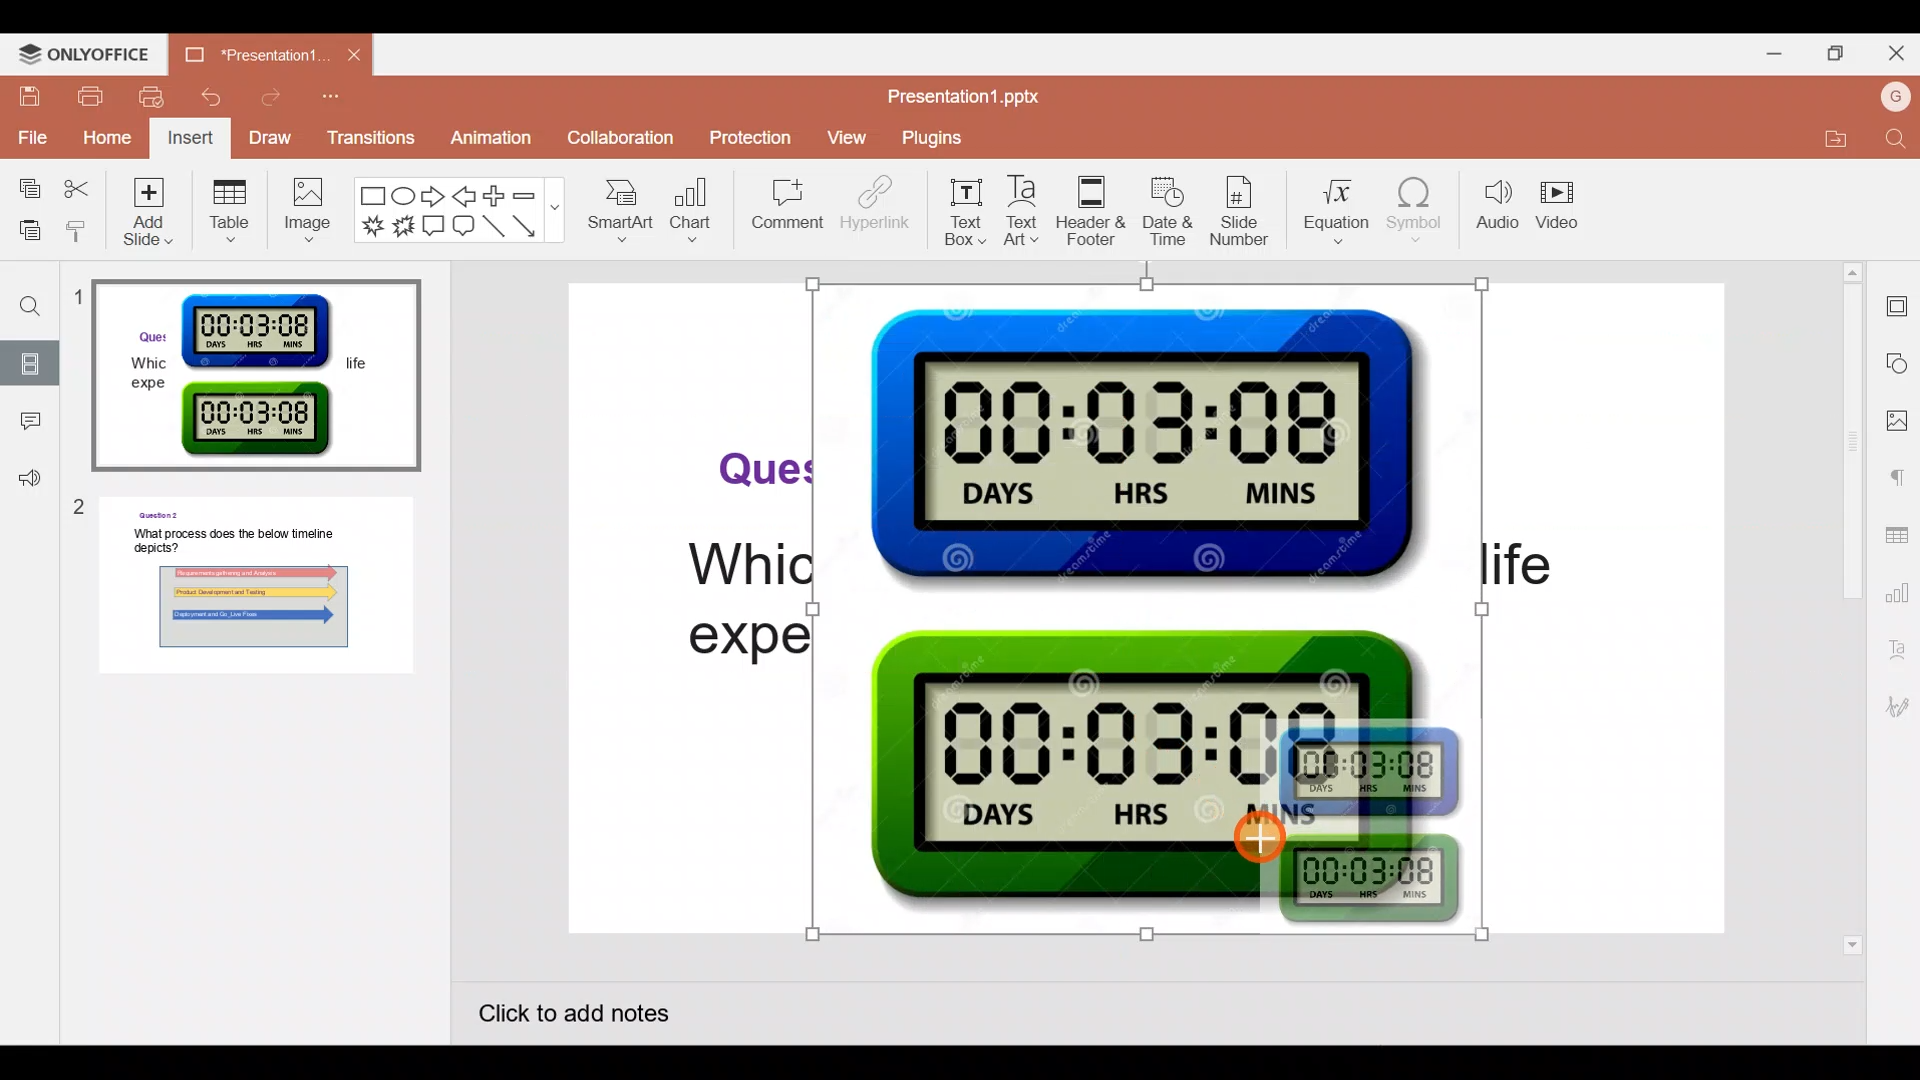 The width and height of the screenshot is (1920, 1080). What do you see at coordinates (343, 100) in the screenshot?
I see `Customize quick access toolbar` at bounding box center [343, 100].